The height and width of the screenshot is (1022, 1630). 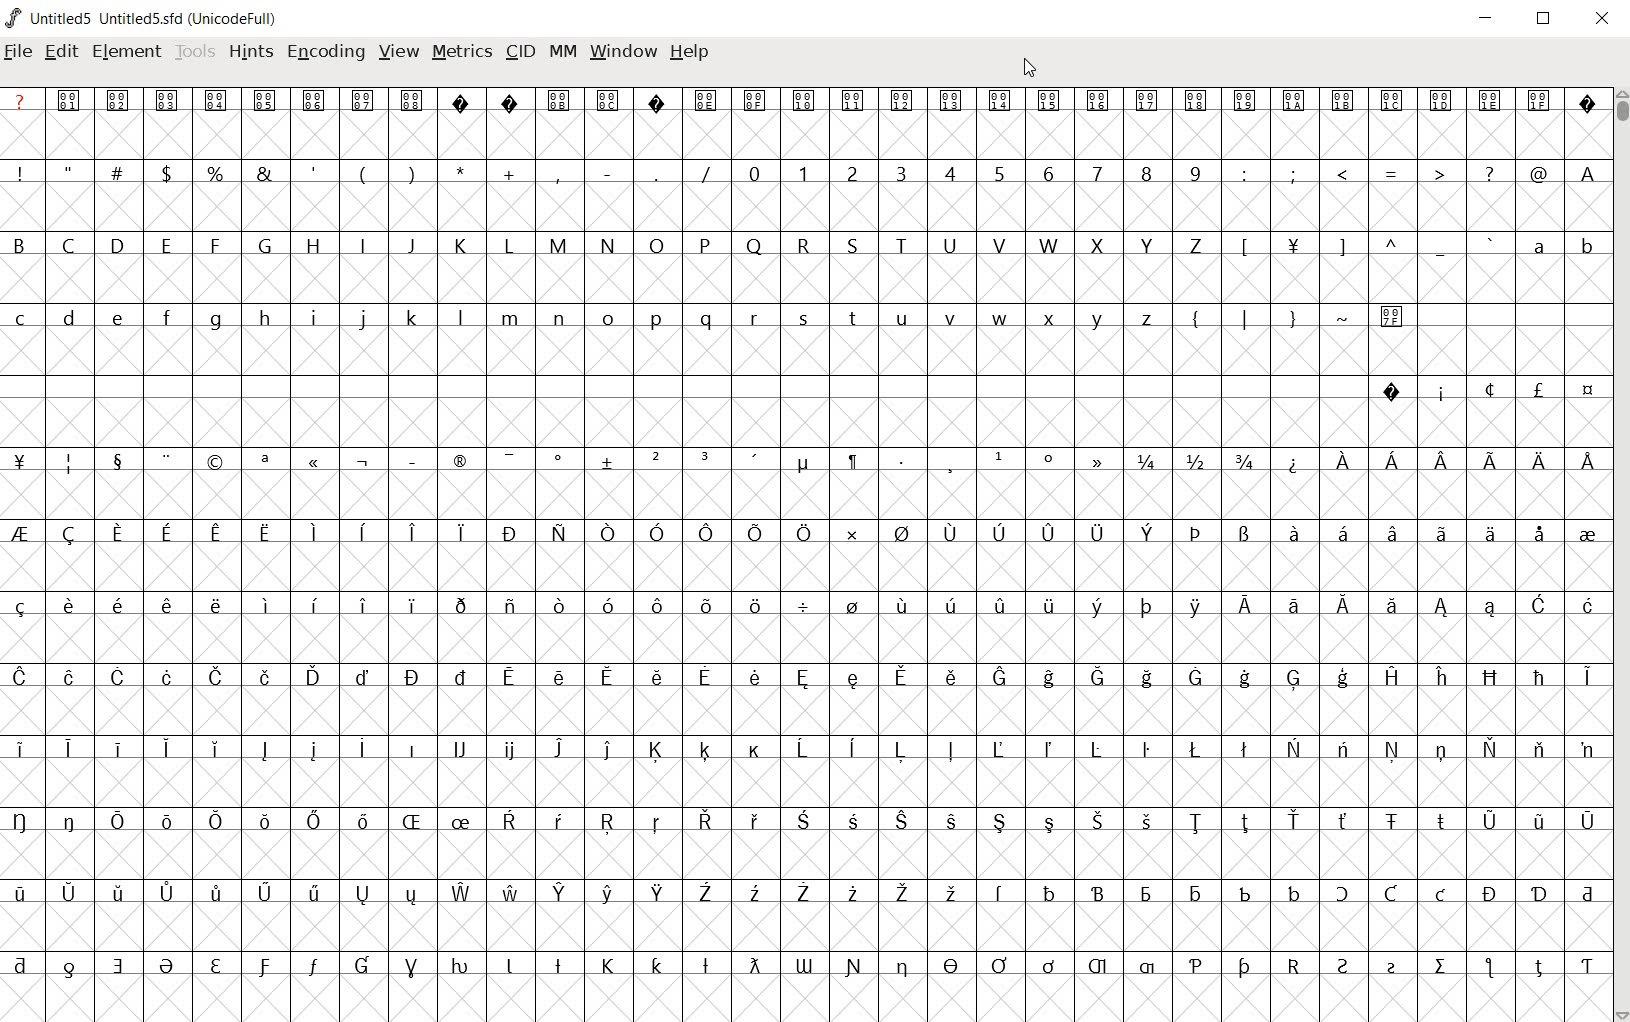 What do you see at coordinates (410, 245) in the screenshot?
I see `J` at bounding box center [410, 245].